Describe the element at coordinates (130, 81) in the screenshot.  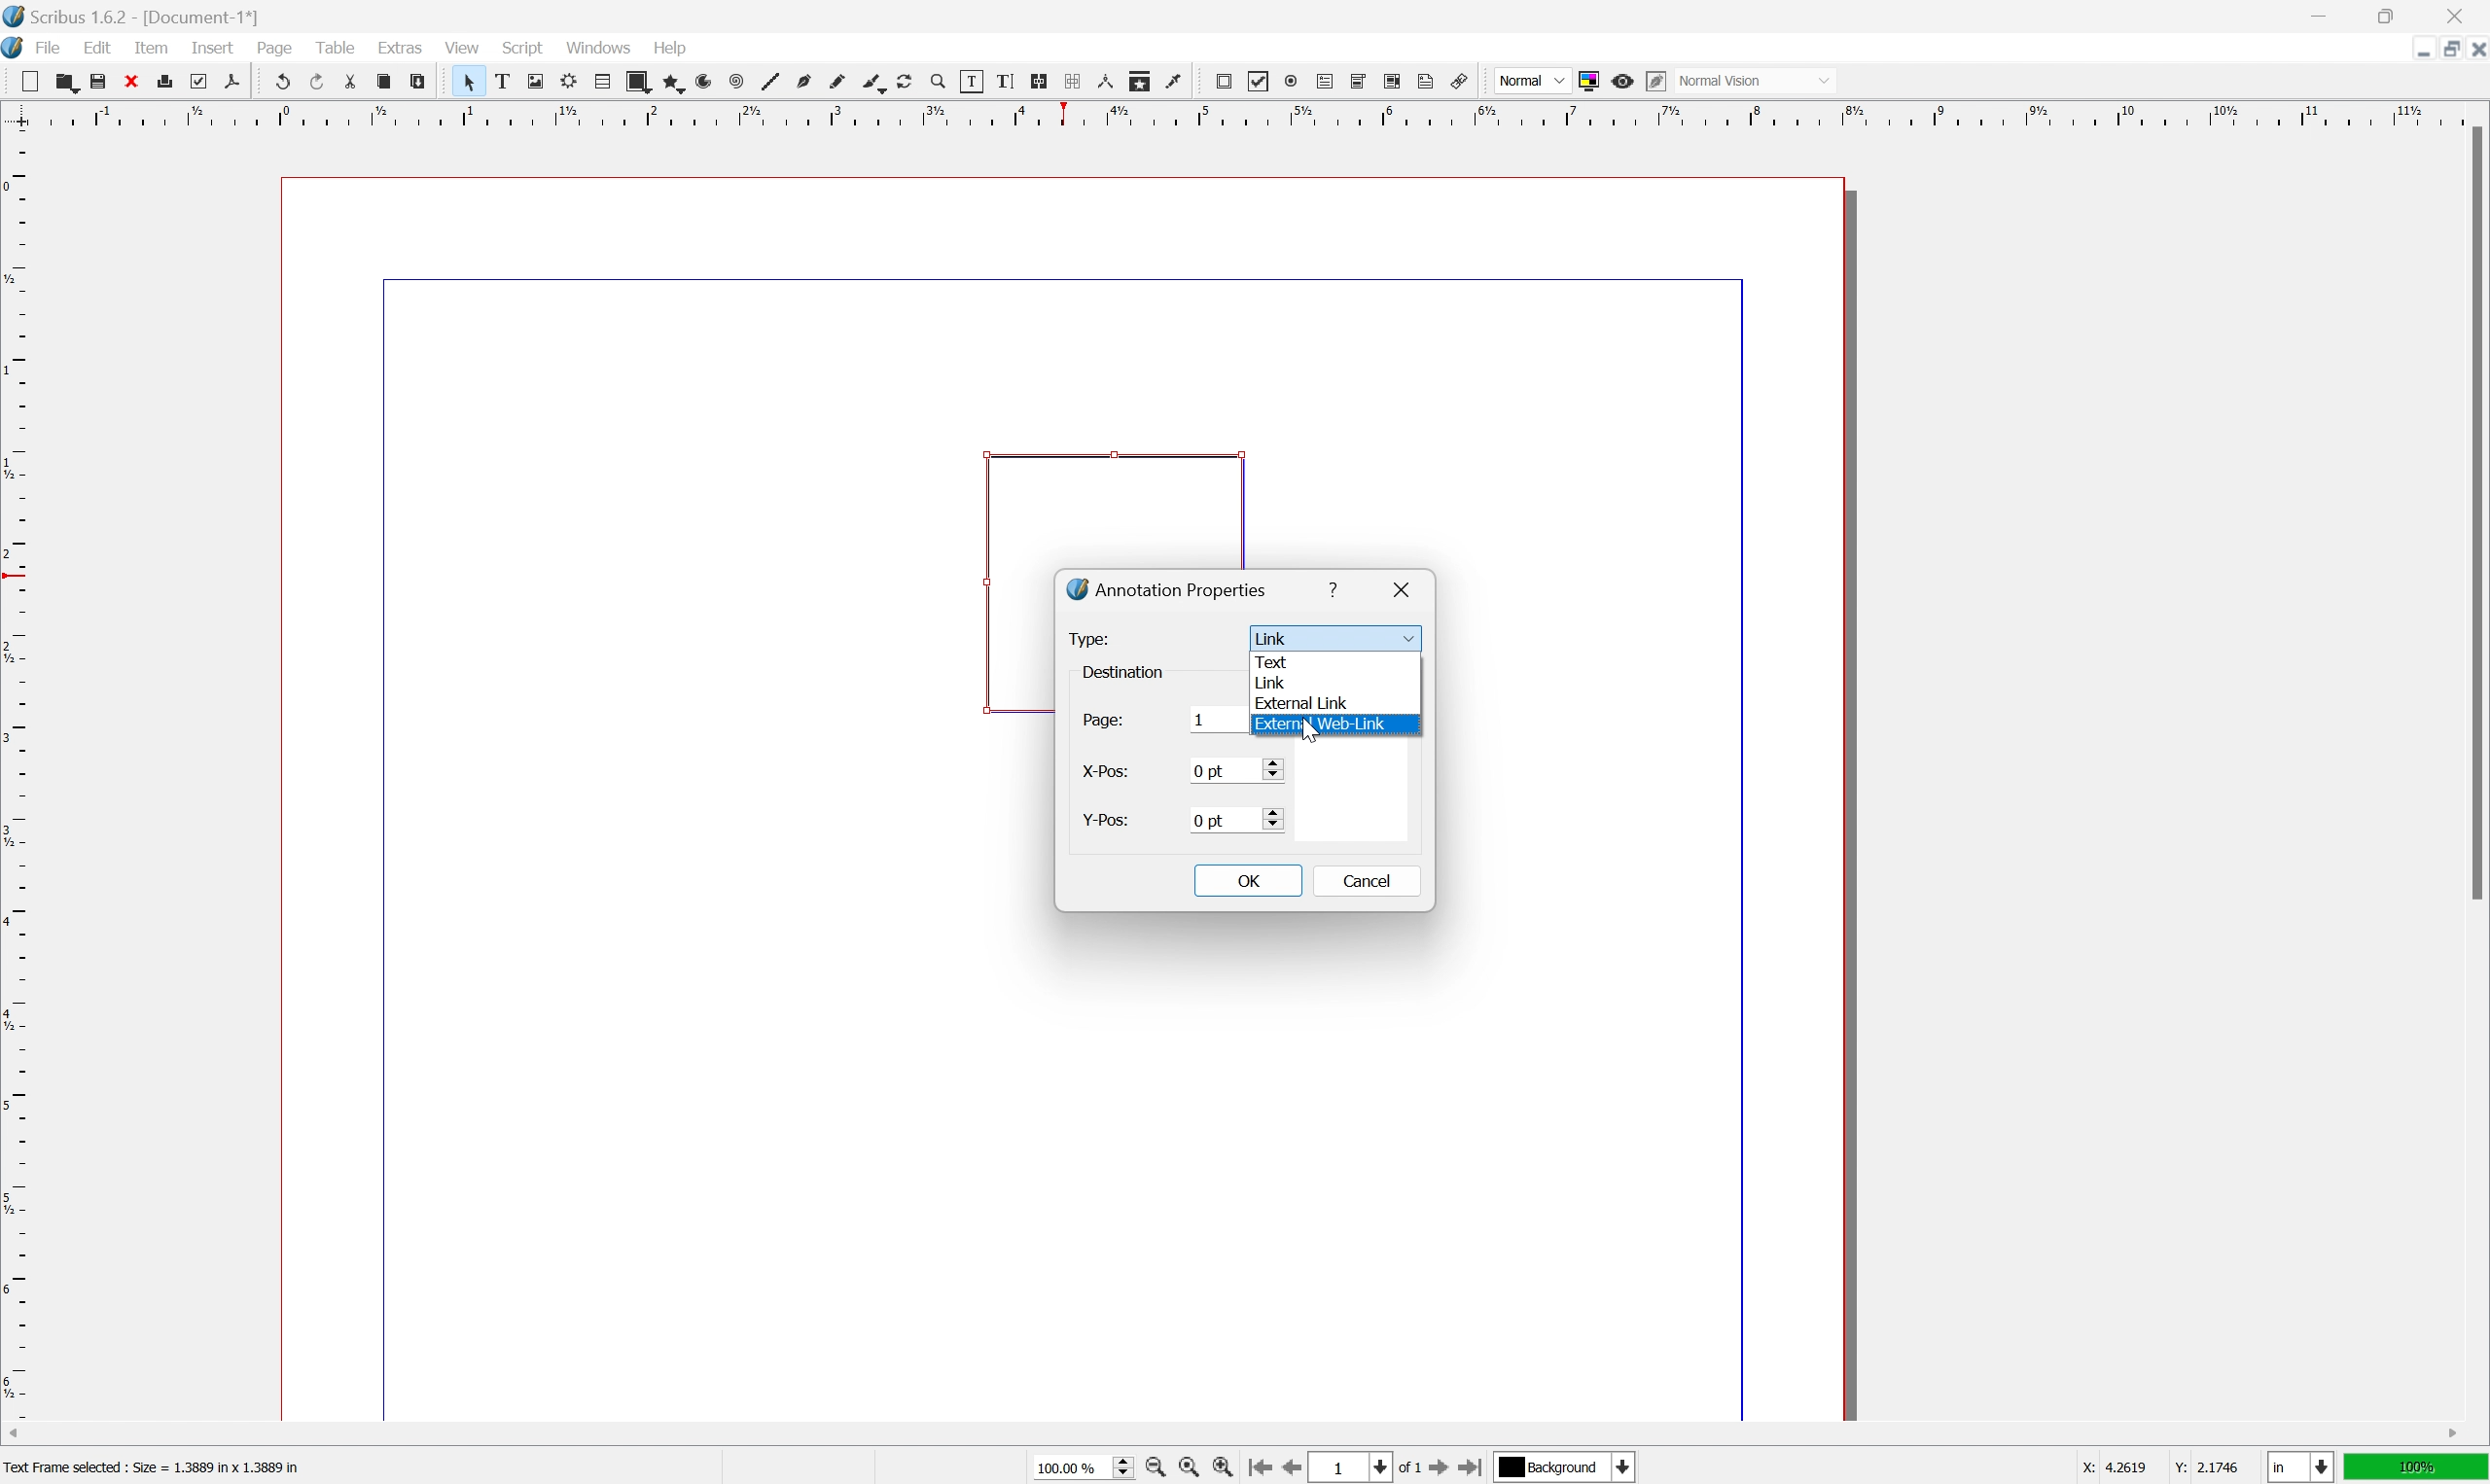
I see `close` at that location.